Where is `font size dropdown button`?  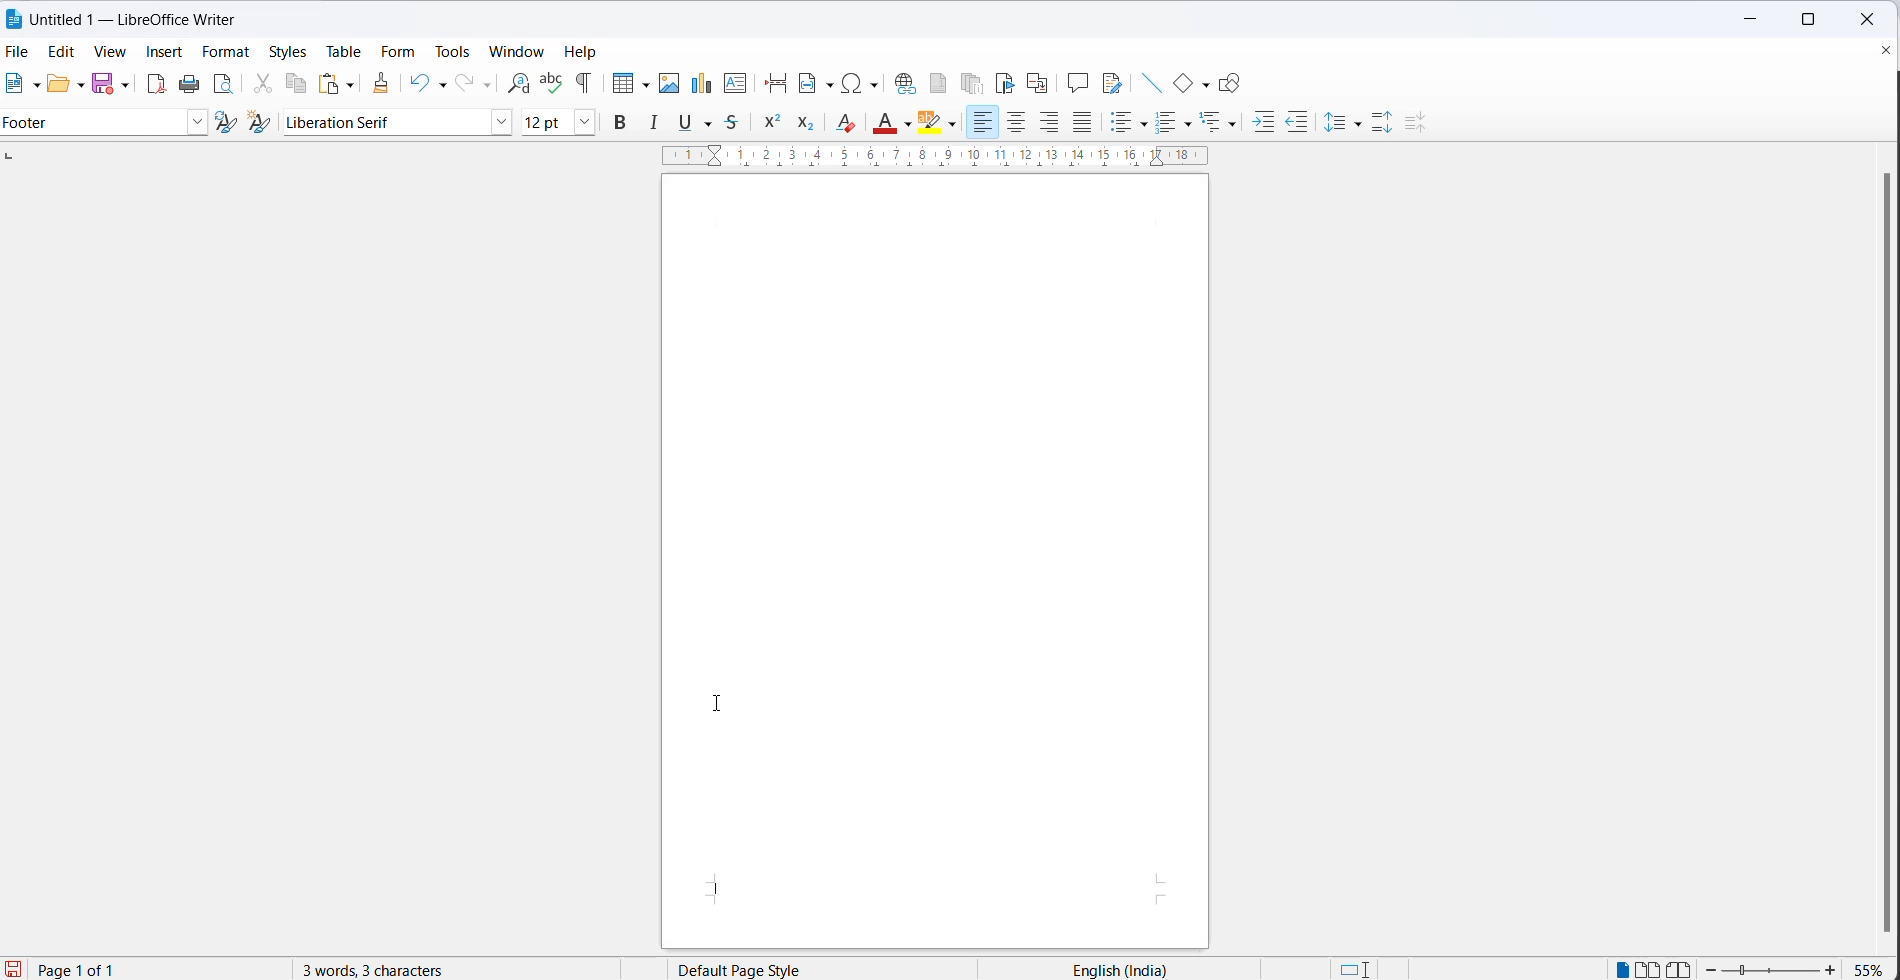 font size dropdown button is located at coordinates (584, 122).